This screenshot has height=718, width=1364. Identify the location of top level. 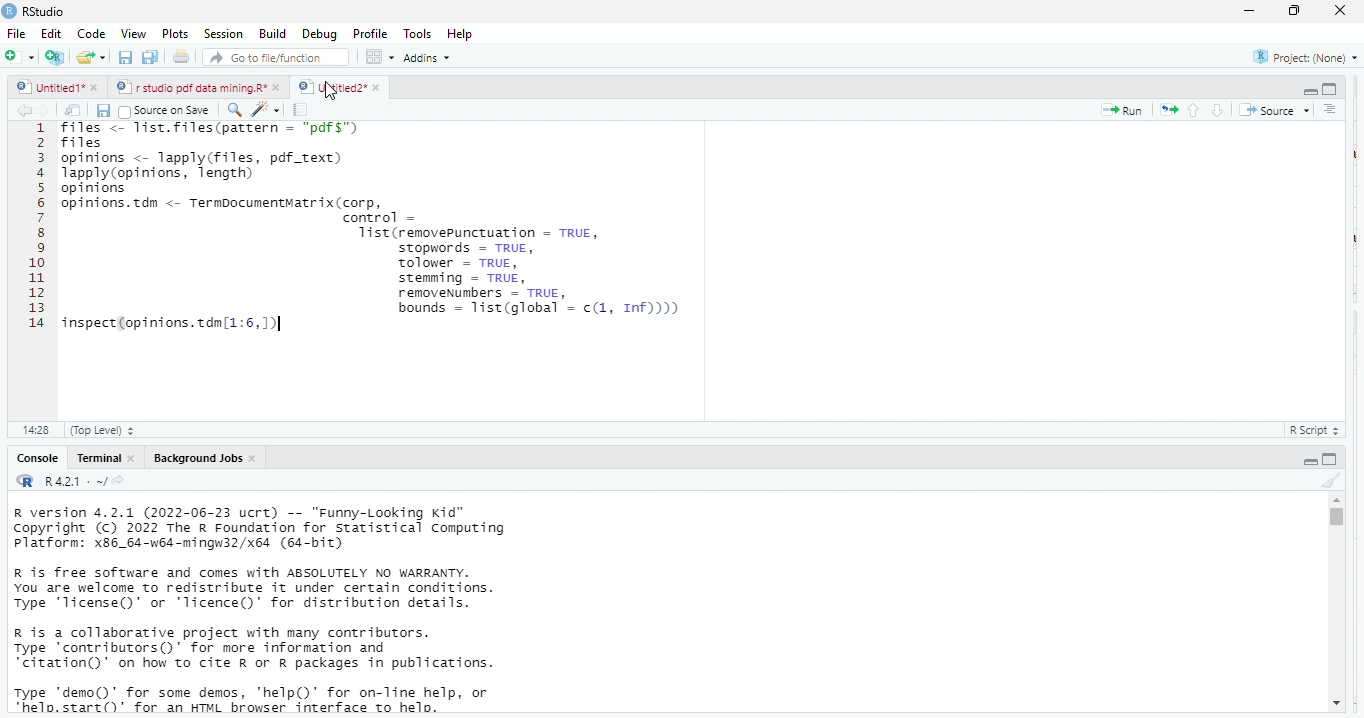
(108, 430).